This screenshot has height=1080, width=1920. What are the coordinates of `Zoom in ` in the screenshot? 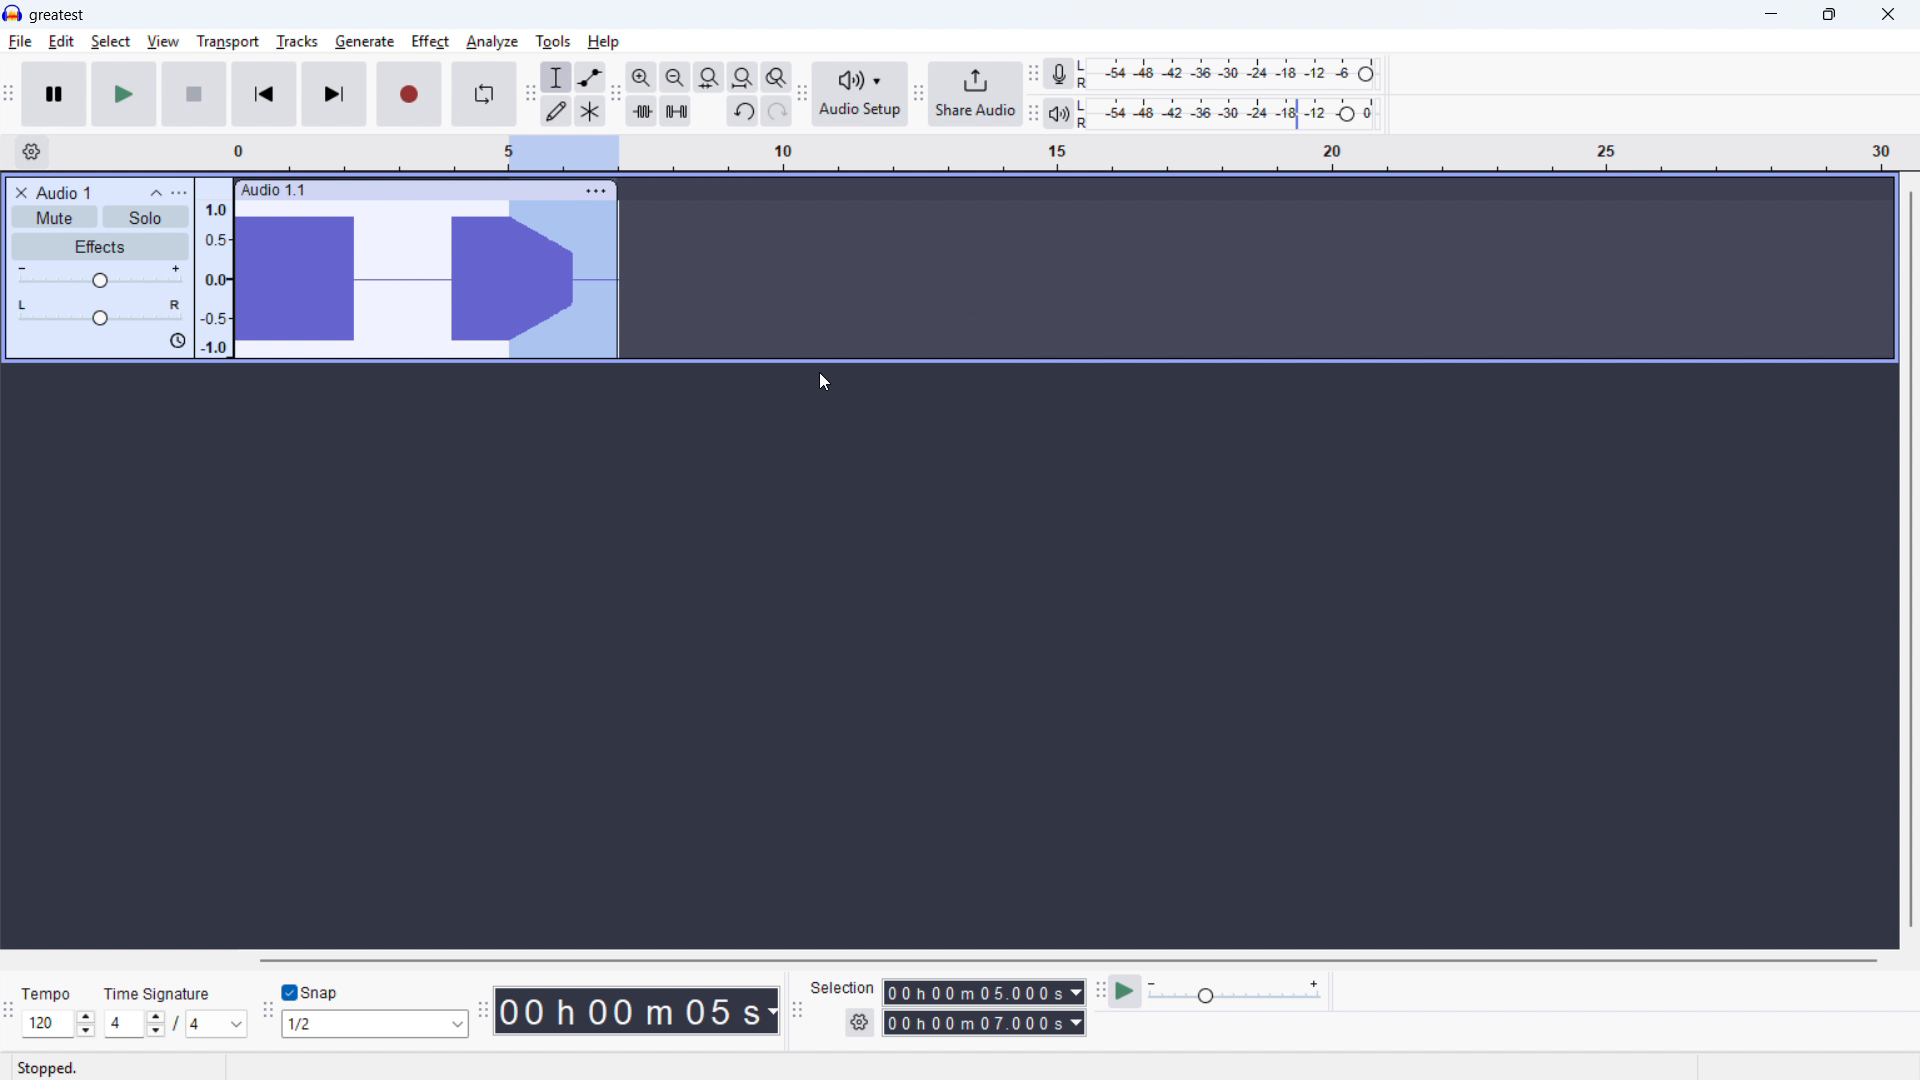 It's located at (642, 77).